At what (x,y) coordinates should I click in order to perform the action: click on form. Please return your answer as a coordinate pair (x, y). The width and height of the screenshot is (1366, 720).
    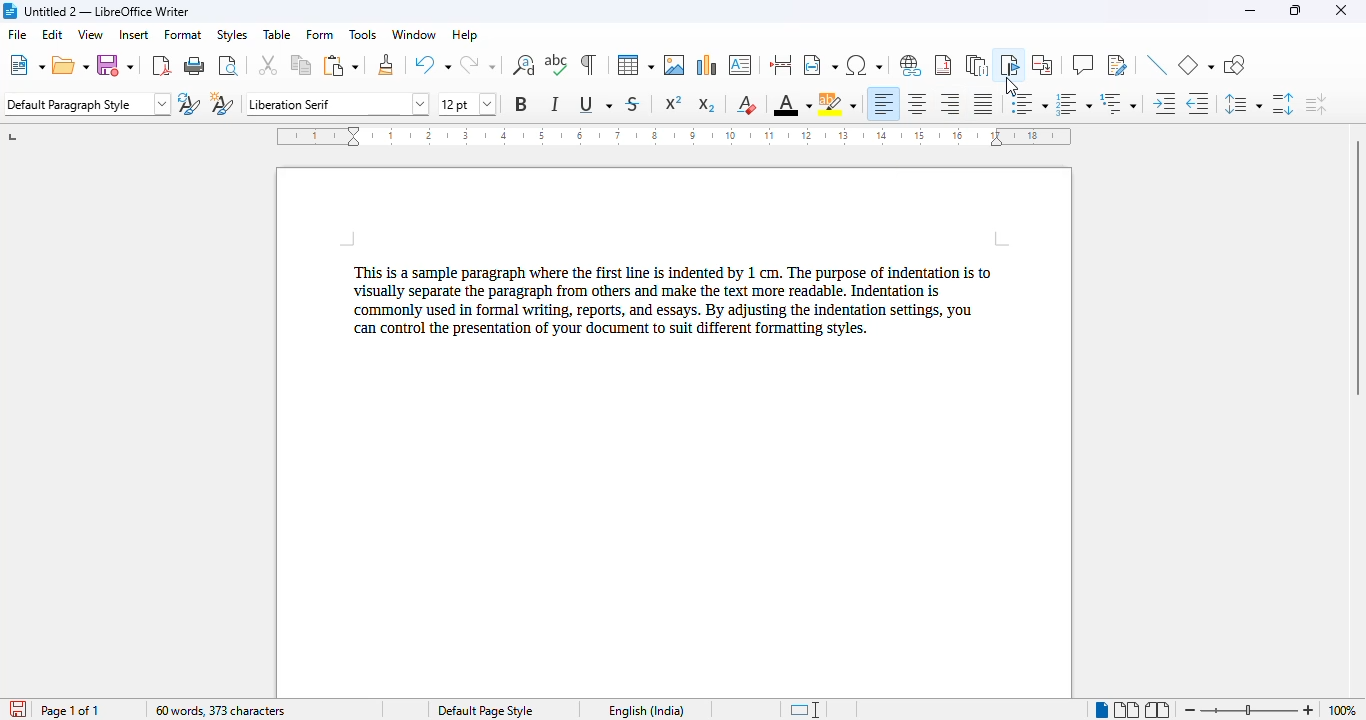
    Looking at the image, I should click on (320, 35).